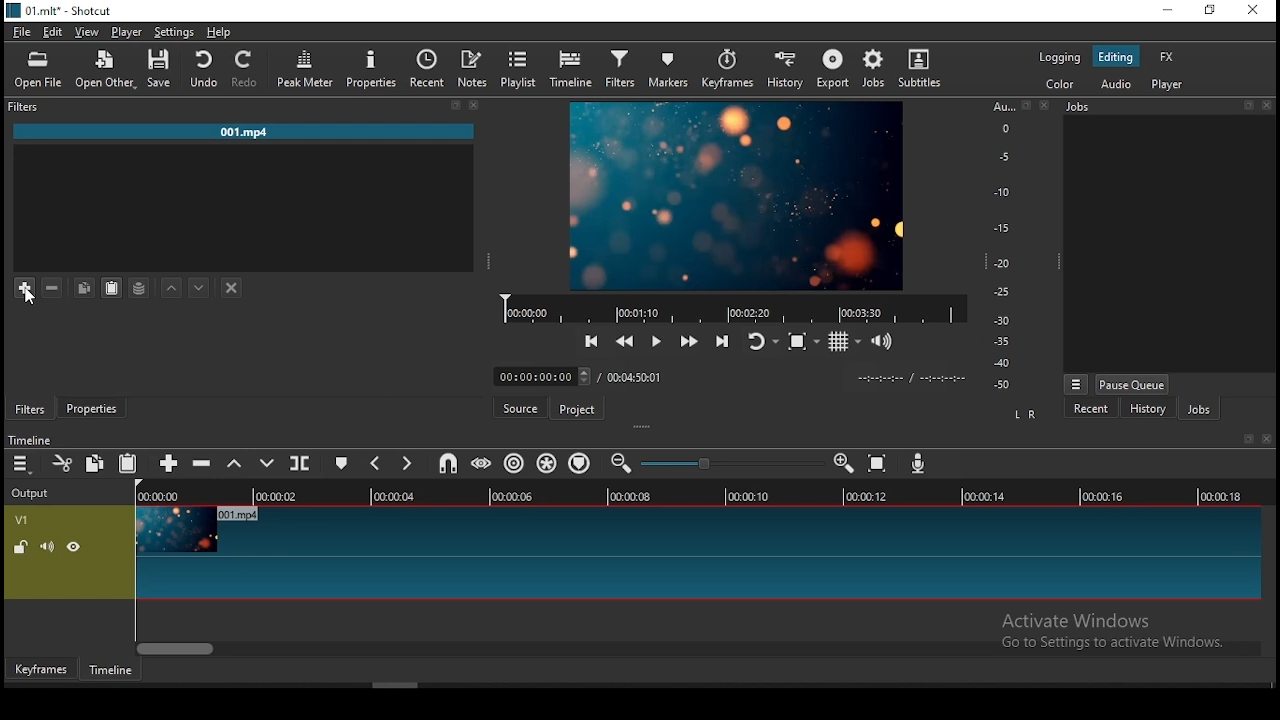  Describe the element at coordinates (579, 407) in the screenshot. I see `project` at that location.